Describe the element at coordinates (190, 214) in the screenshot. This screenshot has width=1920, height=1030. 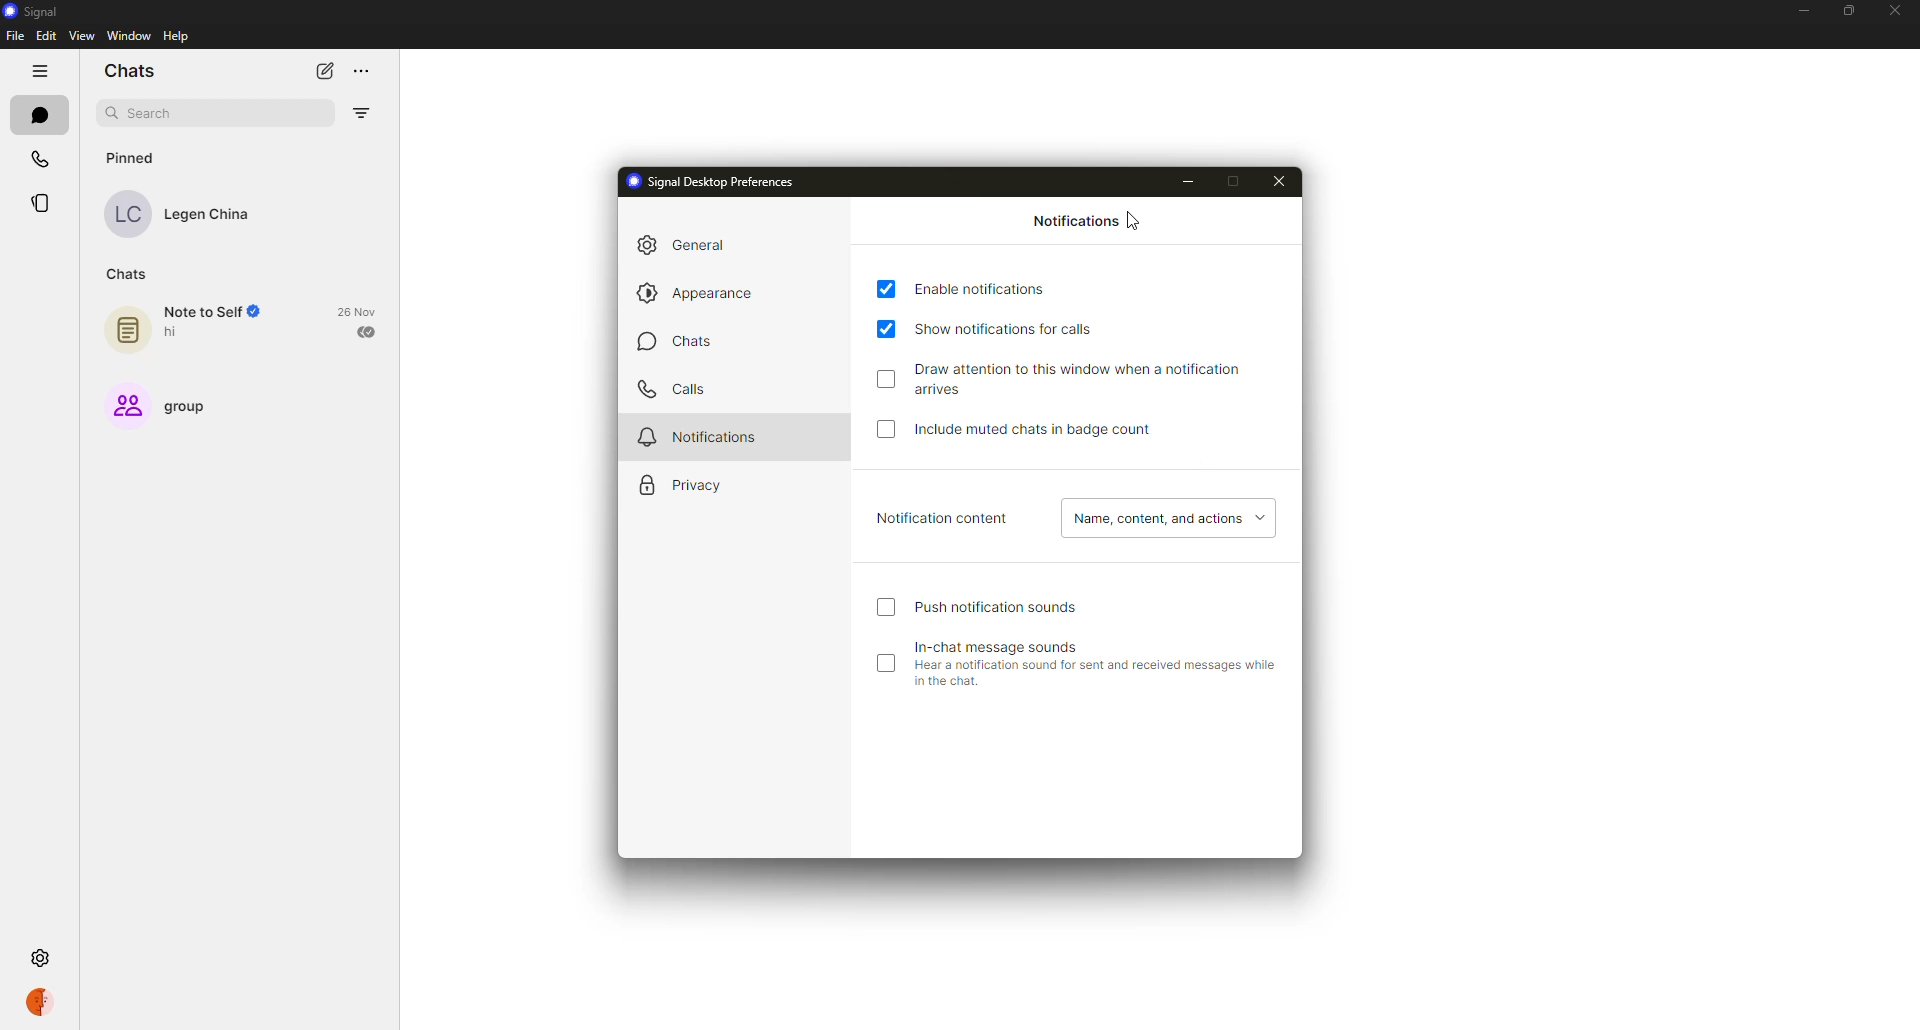
I see `contact` at that location.